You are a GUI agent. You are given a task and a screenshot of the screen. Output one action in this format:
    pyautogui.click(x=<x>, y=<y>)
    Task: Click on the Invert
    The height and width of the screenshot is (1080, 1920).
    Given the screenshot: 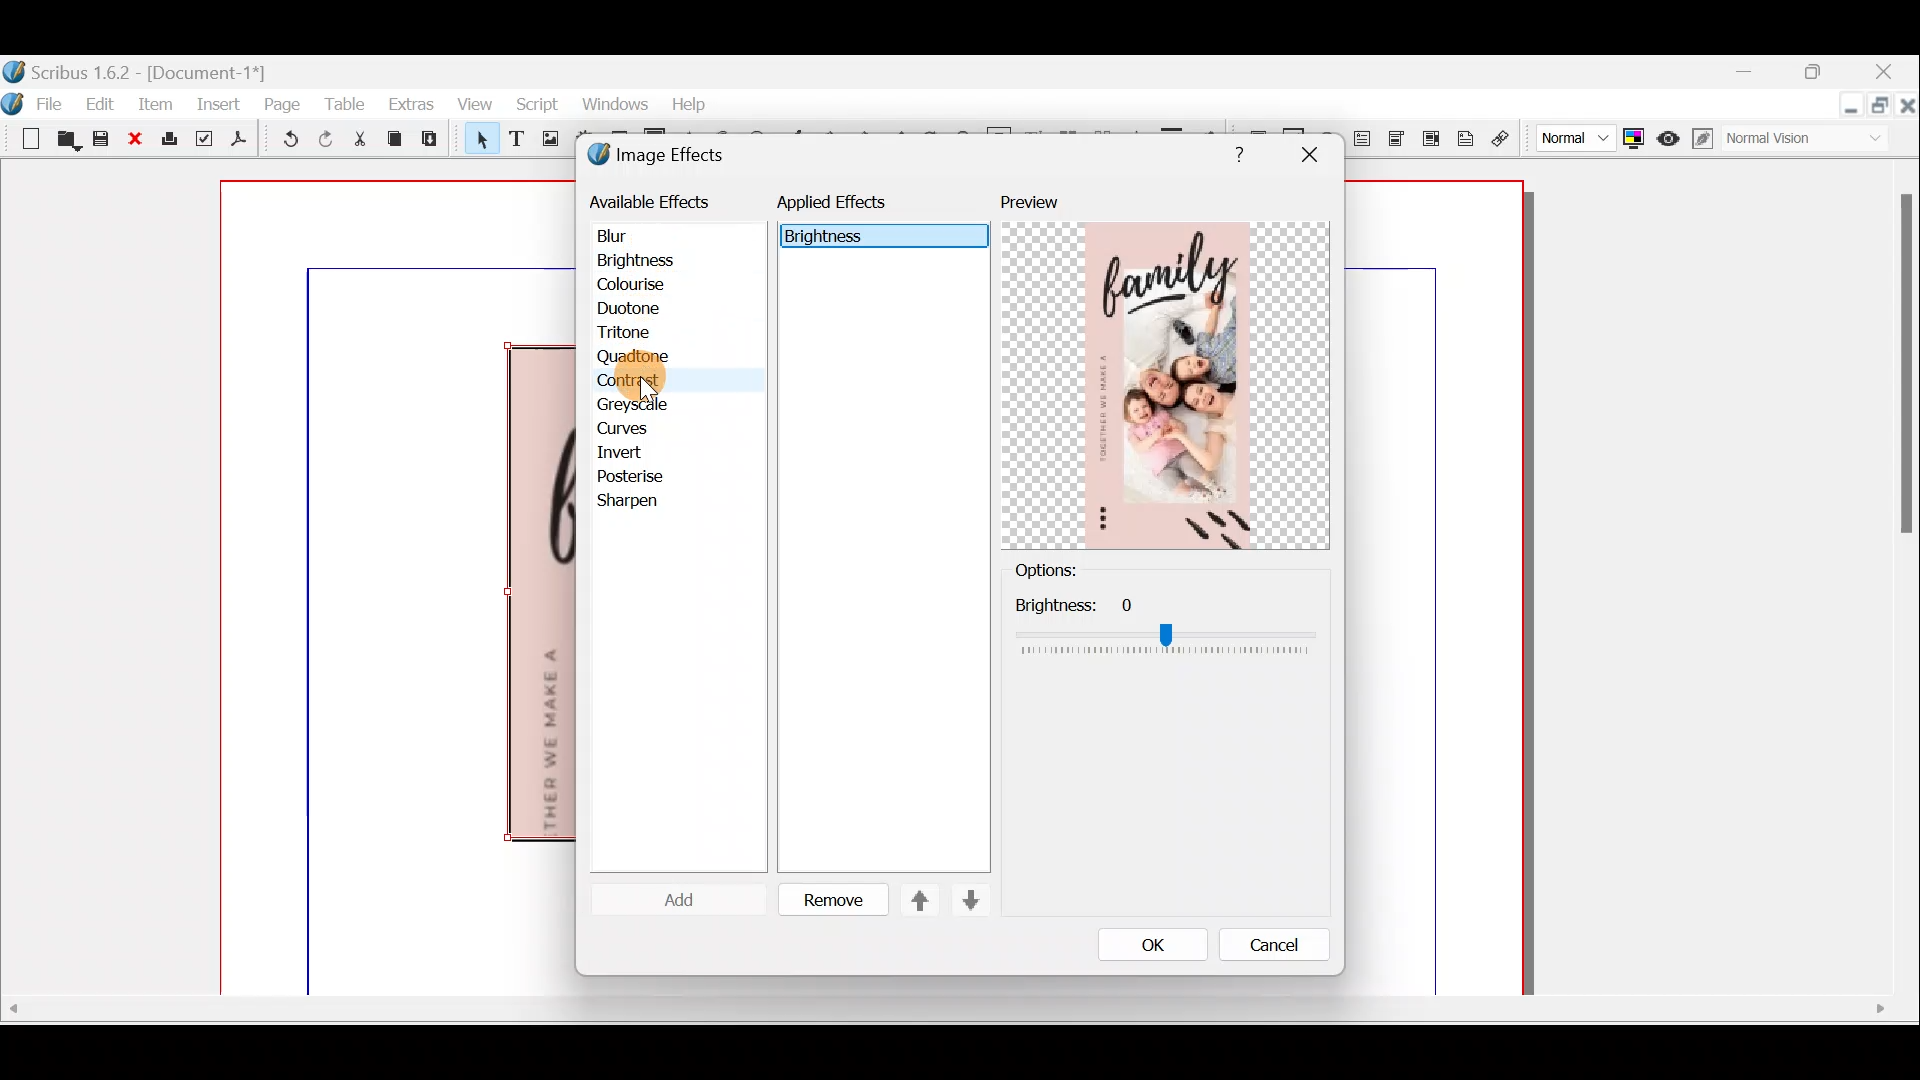 What is the action you would take?
    pyautogui.click(x=638, y=453)
    